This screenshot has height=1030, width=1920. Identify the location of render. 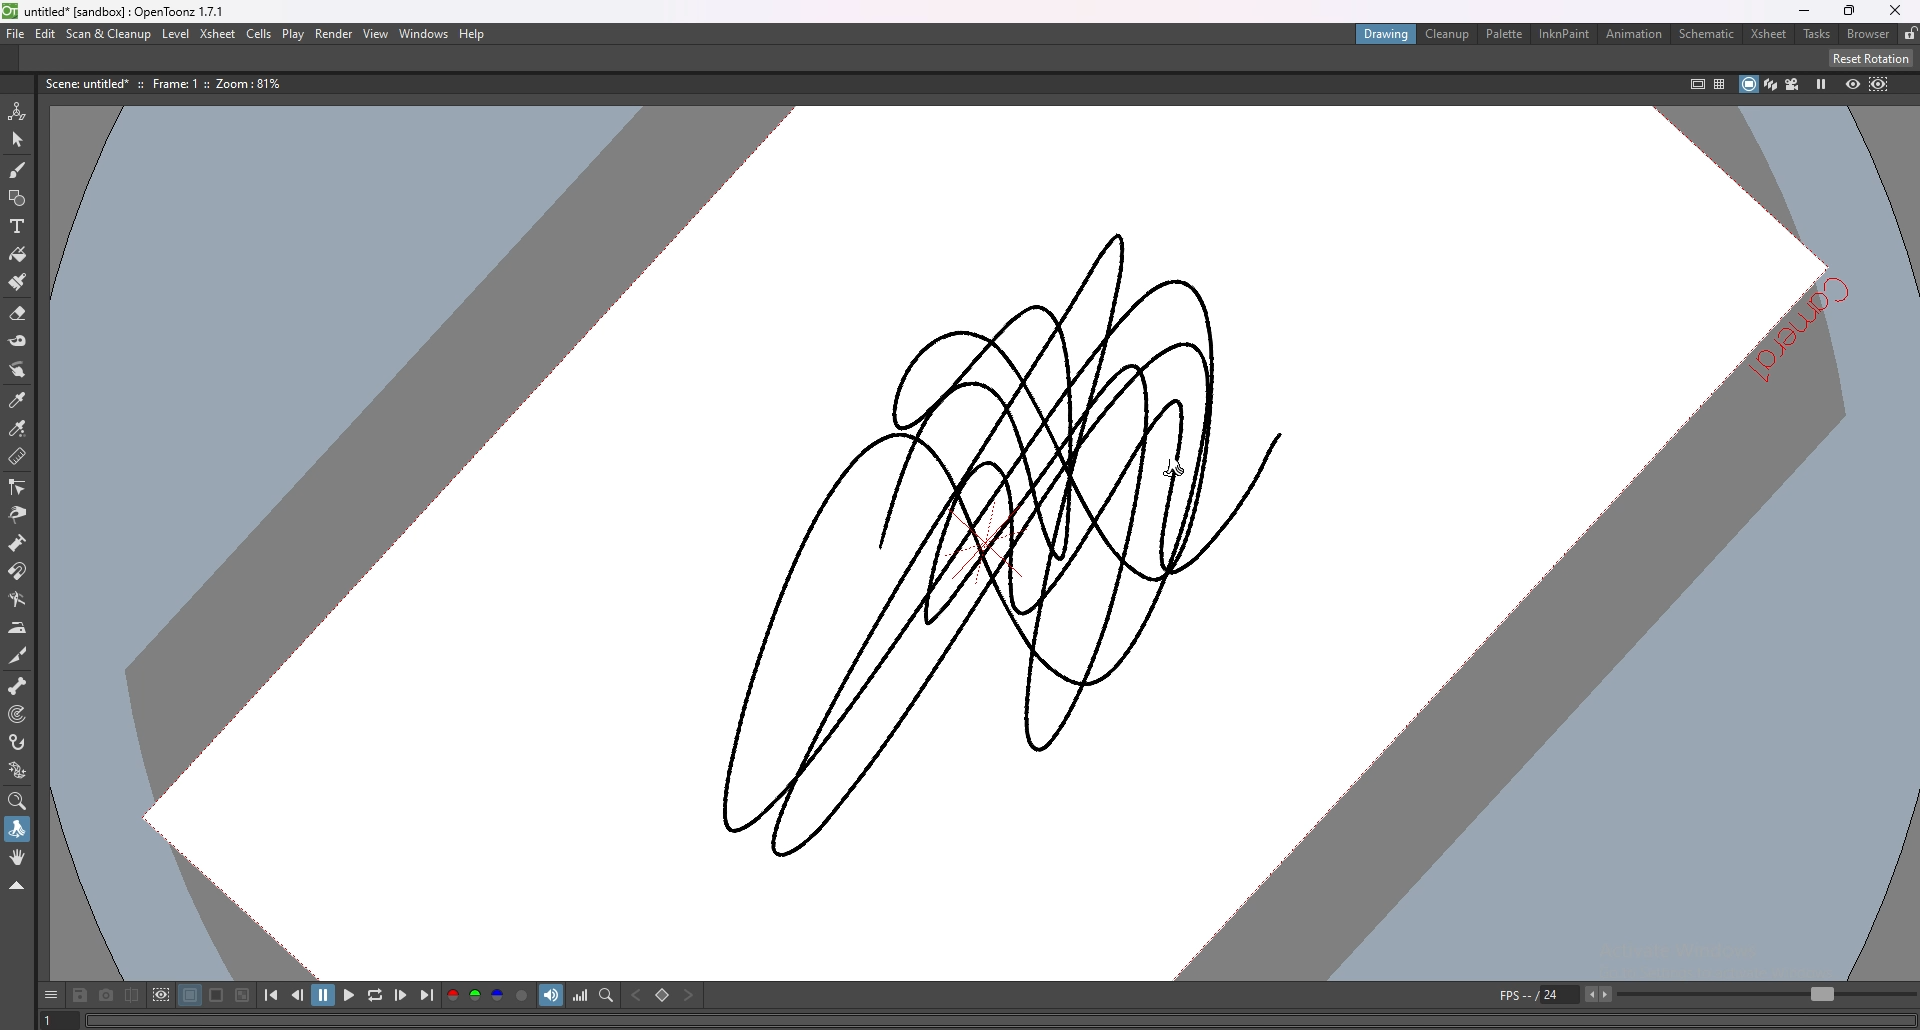
(334, 33).